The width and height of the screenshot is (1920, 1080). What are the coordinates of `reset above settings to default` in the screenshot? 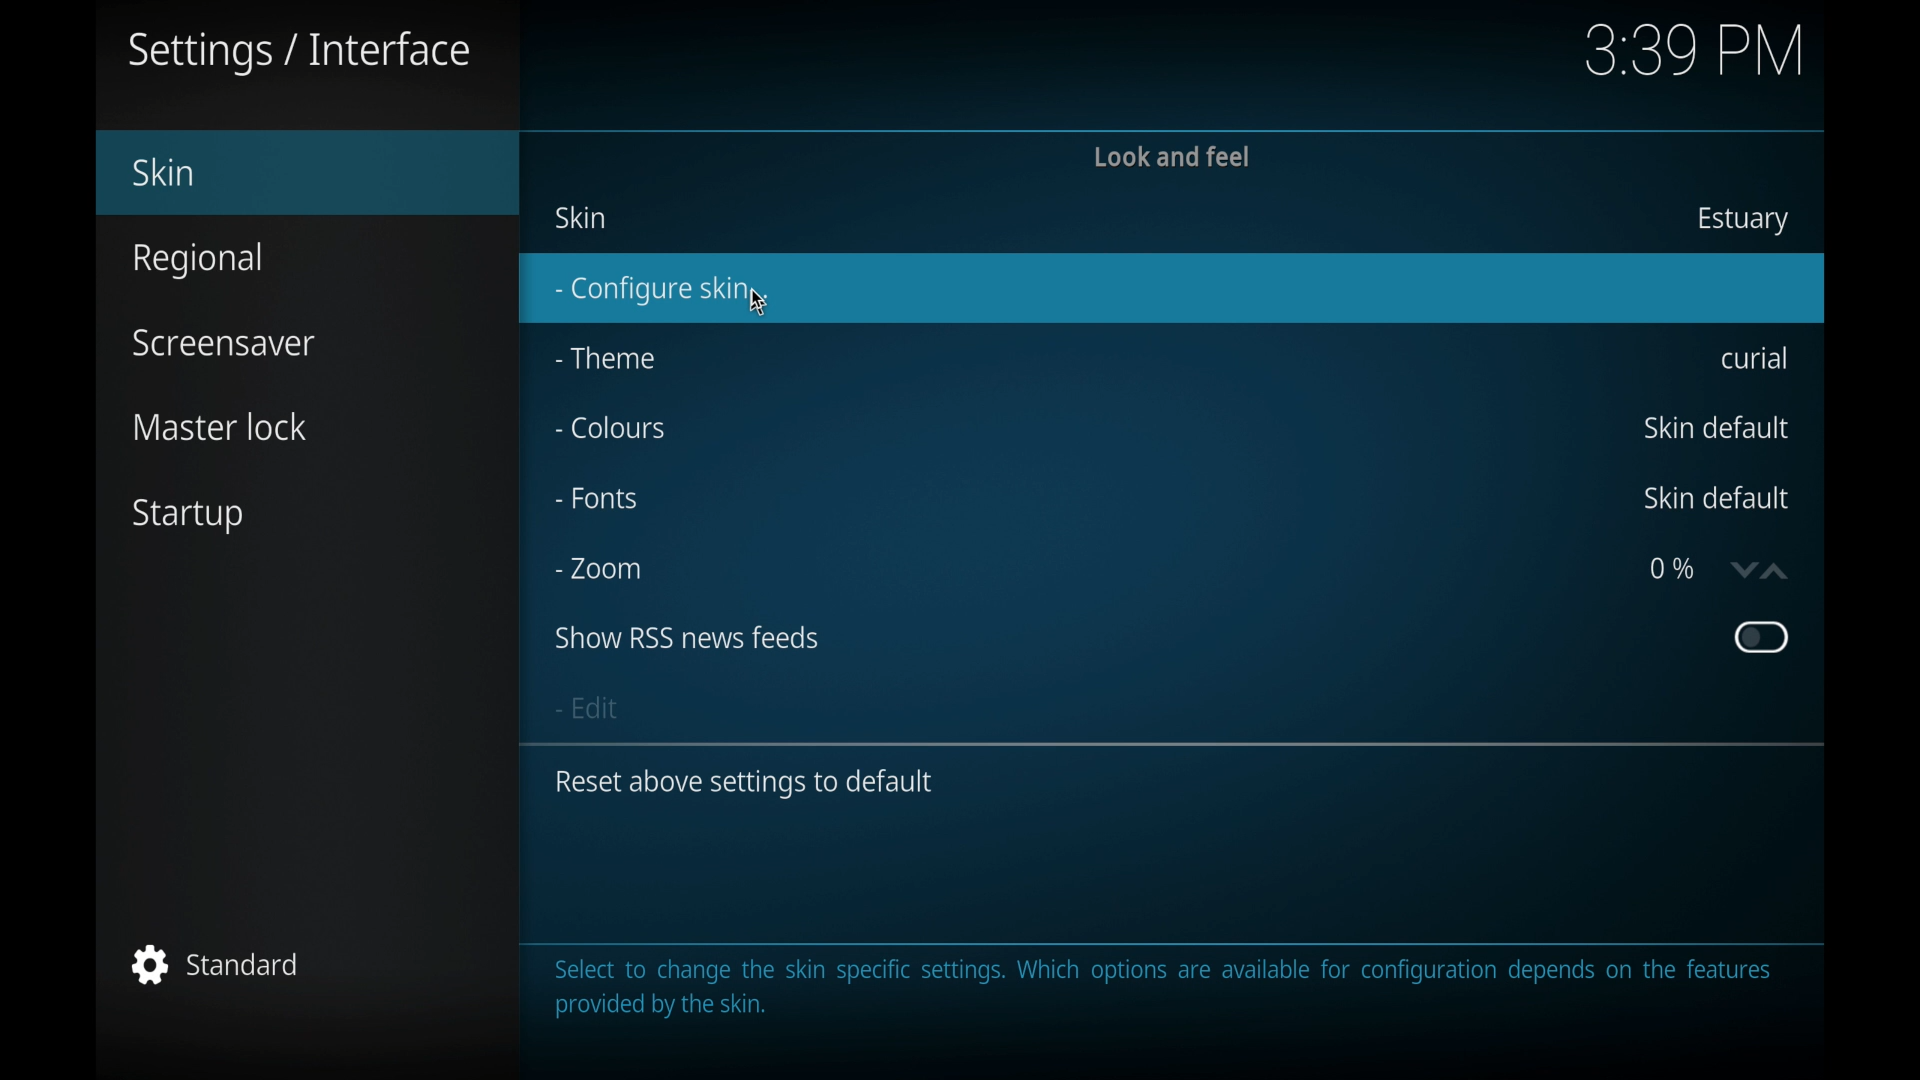 It's located at (744, 783).